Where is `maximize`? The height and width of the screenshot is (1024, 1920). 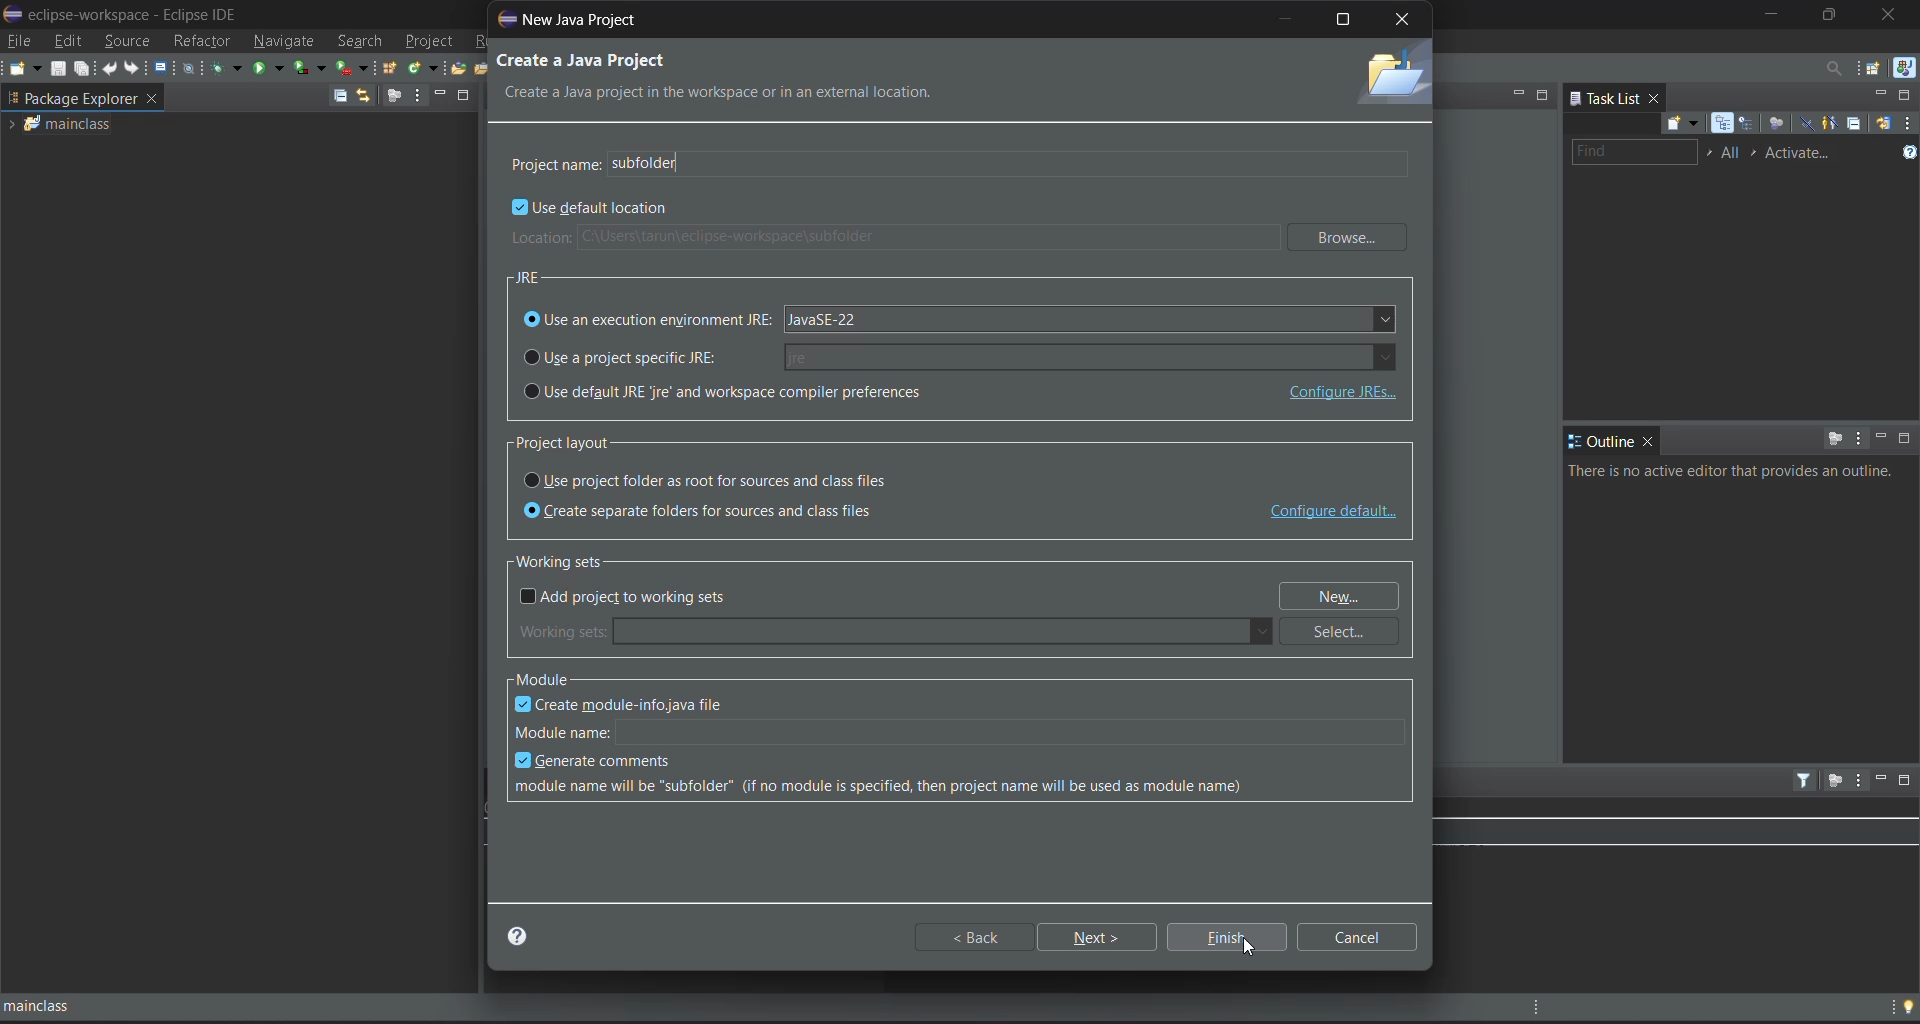
maximize is located at coordinates (1906, 438).